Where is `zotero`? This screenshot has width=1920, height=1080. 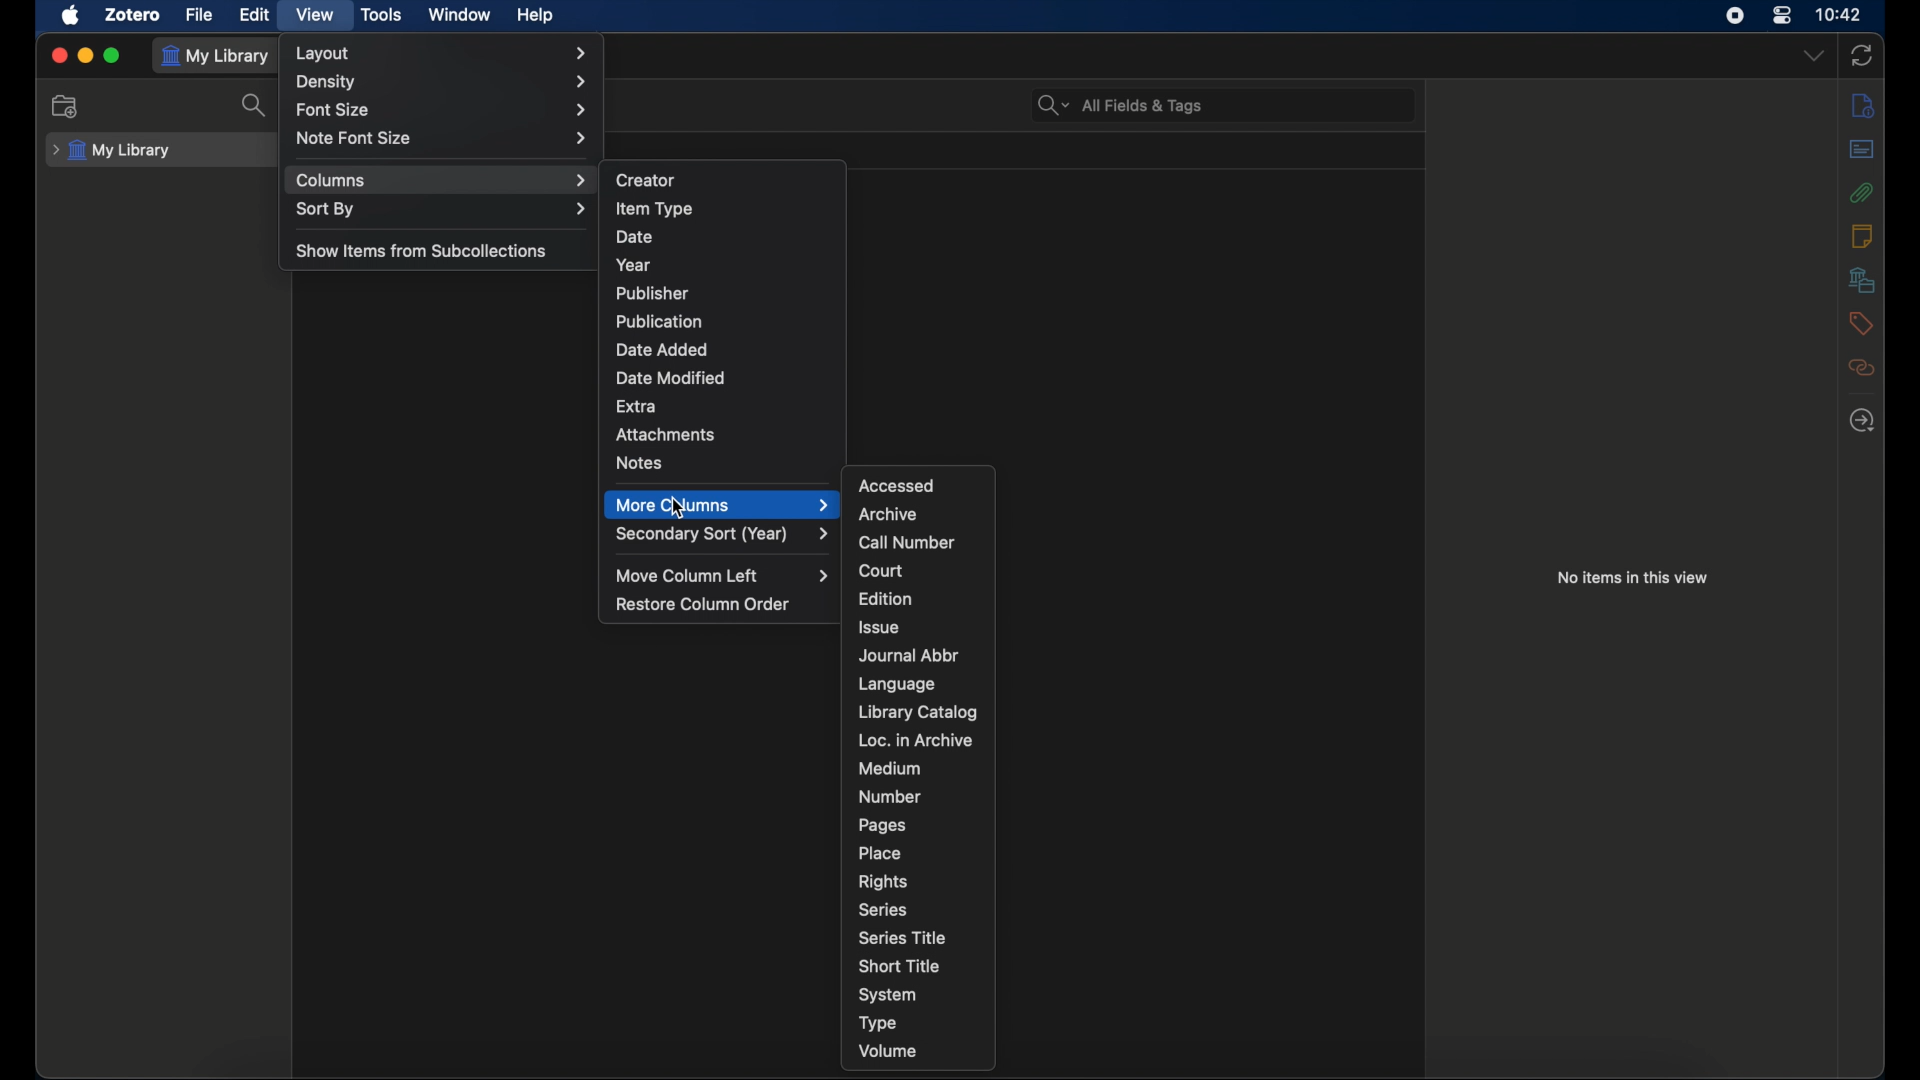 zotero is located at coordinates (131, 15).